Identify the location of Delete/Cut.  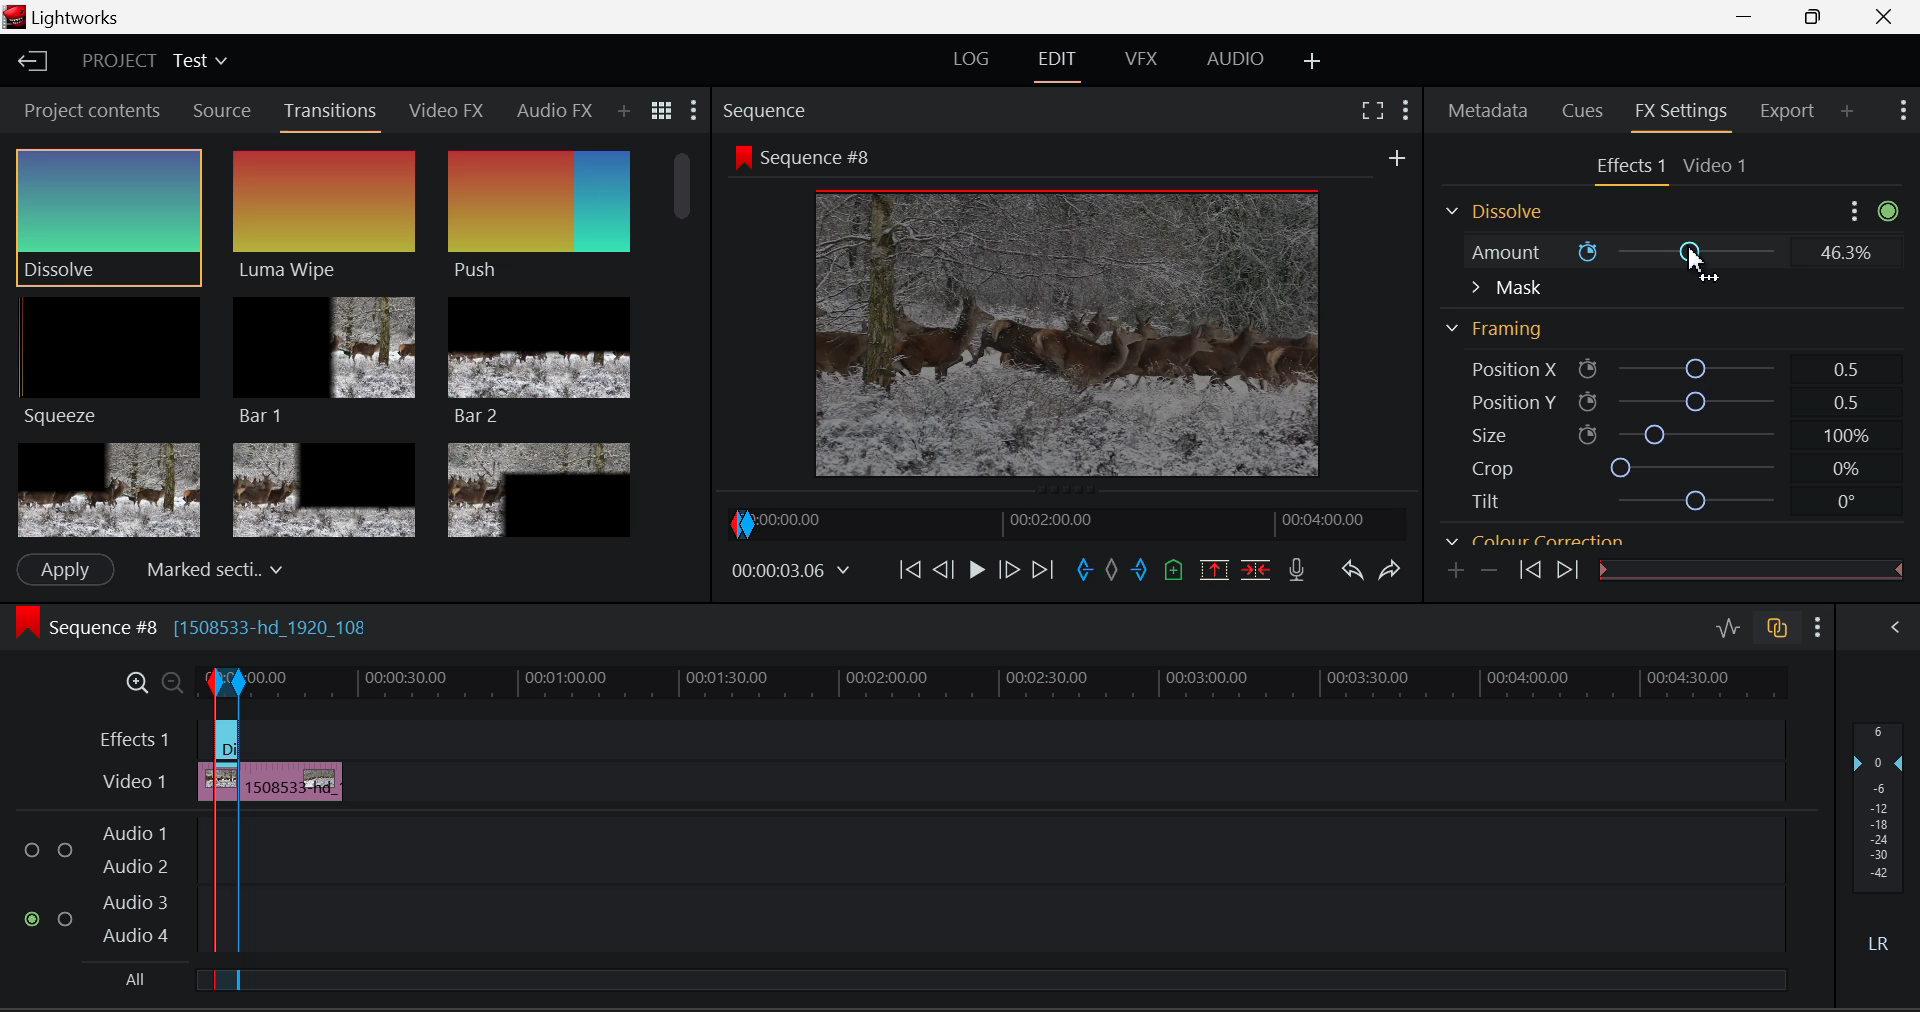
(1260, 568).